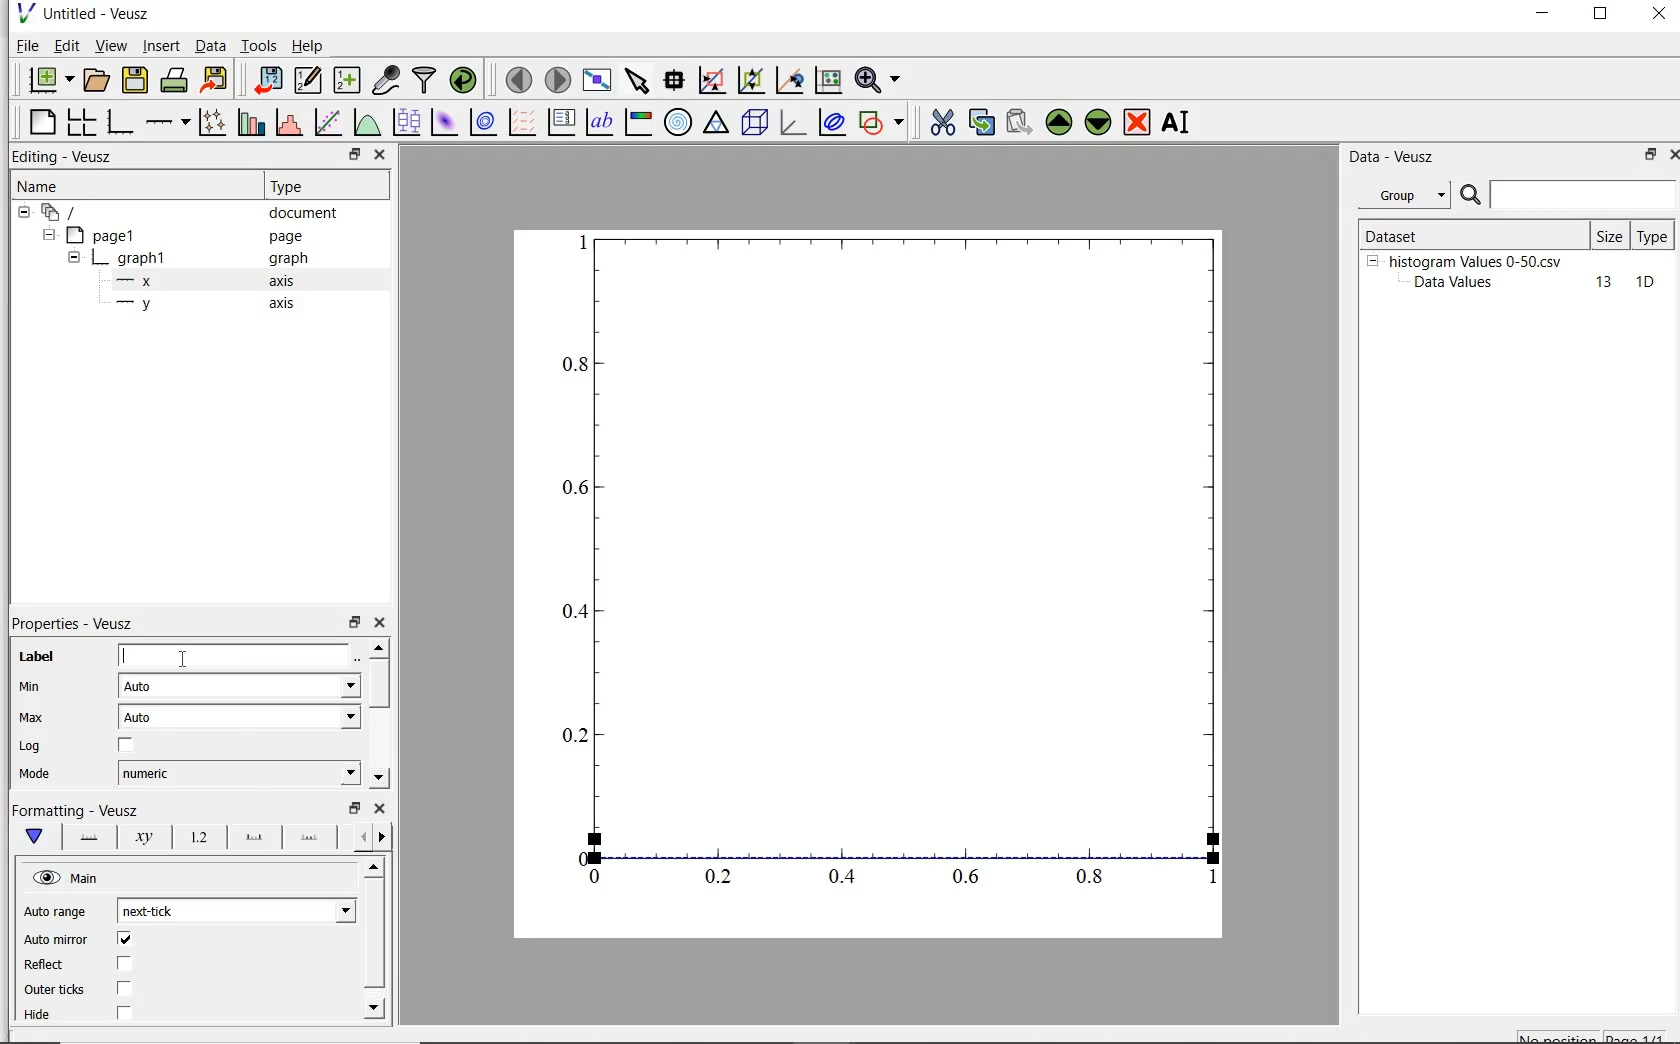 The height and width of the screenshot is (1044, 1680). Describe the element at coordinates (1057, 123) in the screenshot. I see `move up the selected widget` at that location.